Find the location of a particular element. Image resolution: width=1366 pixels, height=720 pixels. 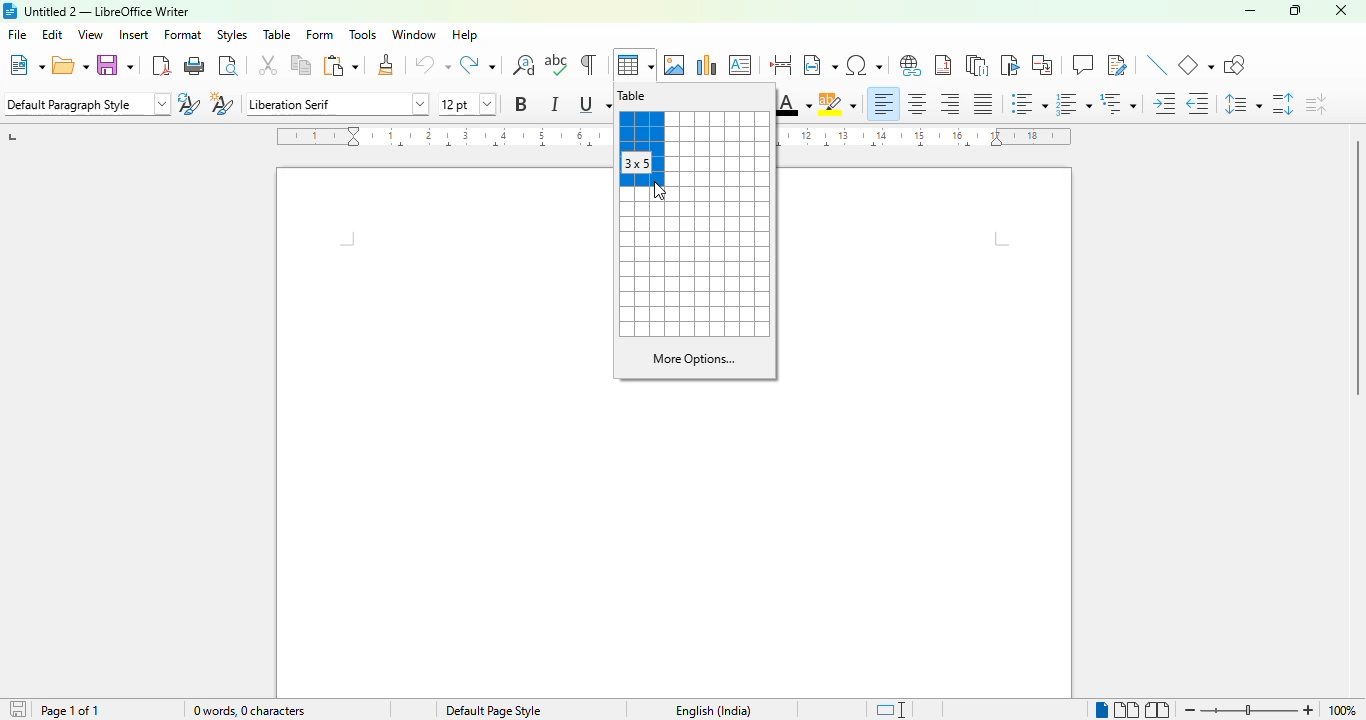

insert cross-reference is located at coordinates (1042, 65).